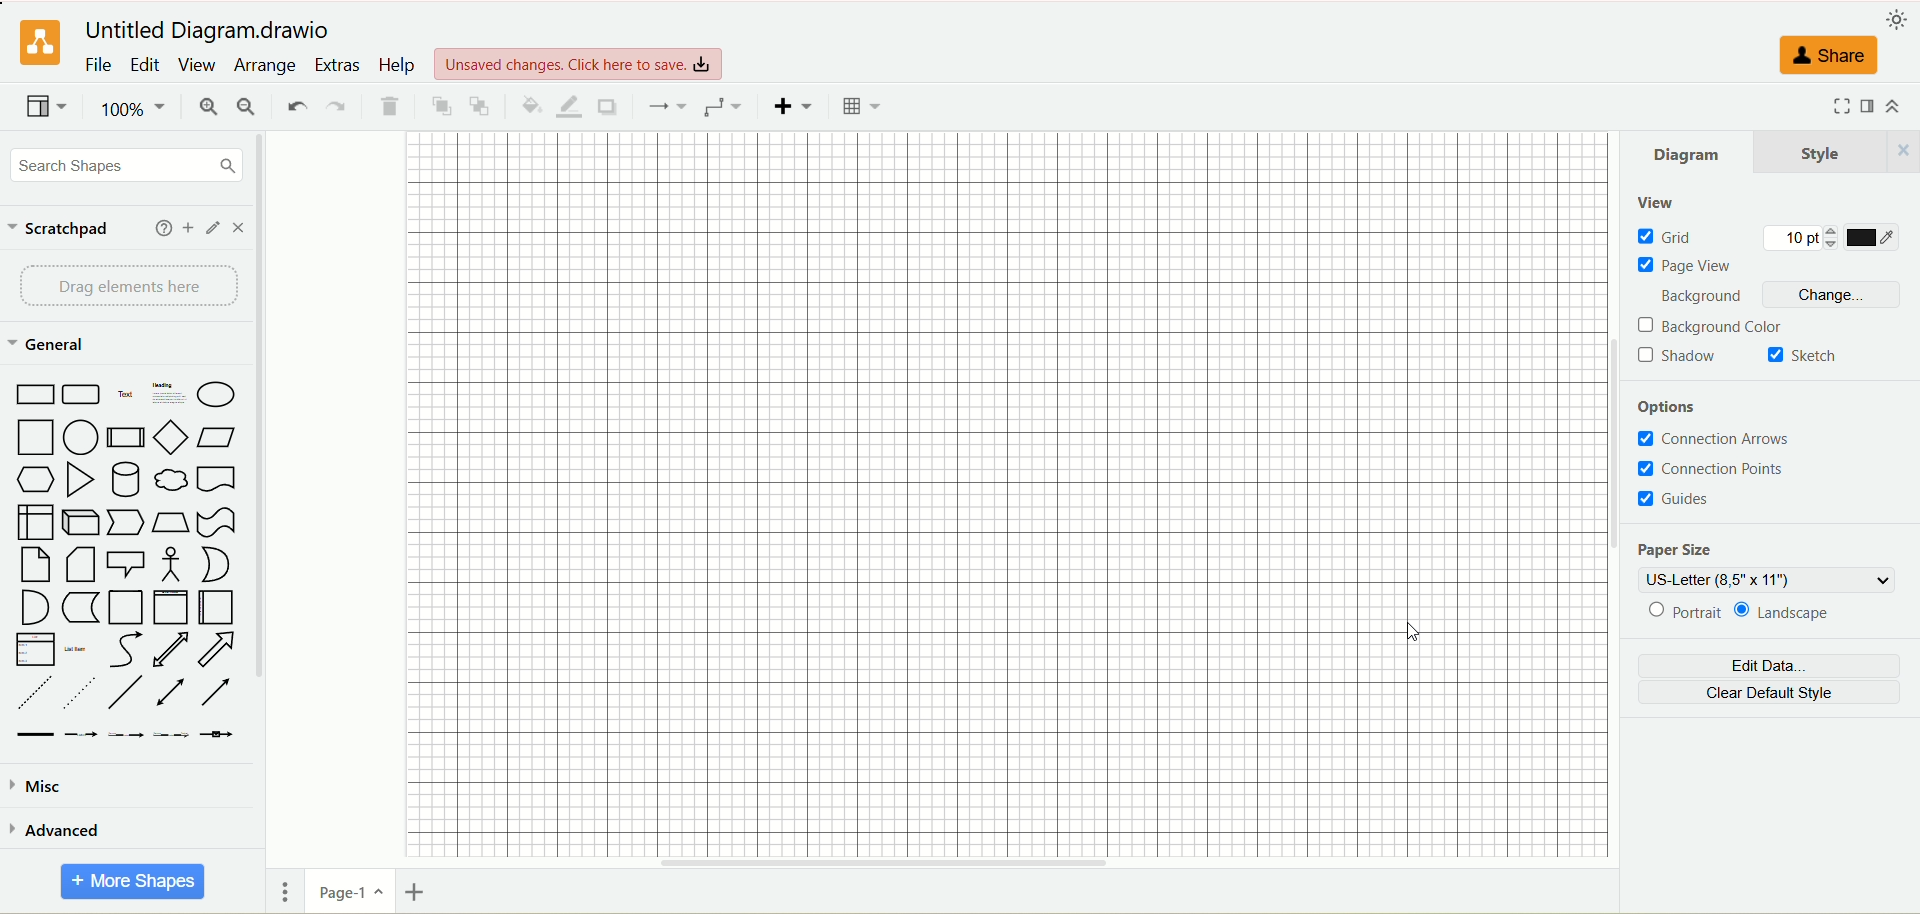 The image size is (1920, 914). What do you see at coordinates (725, 106) in the screenshot?
I see `waypoint` at bounding box center [725, 106].